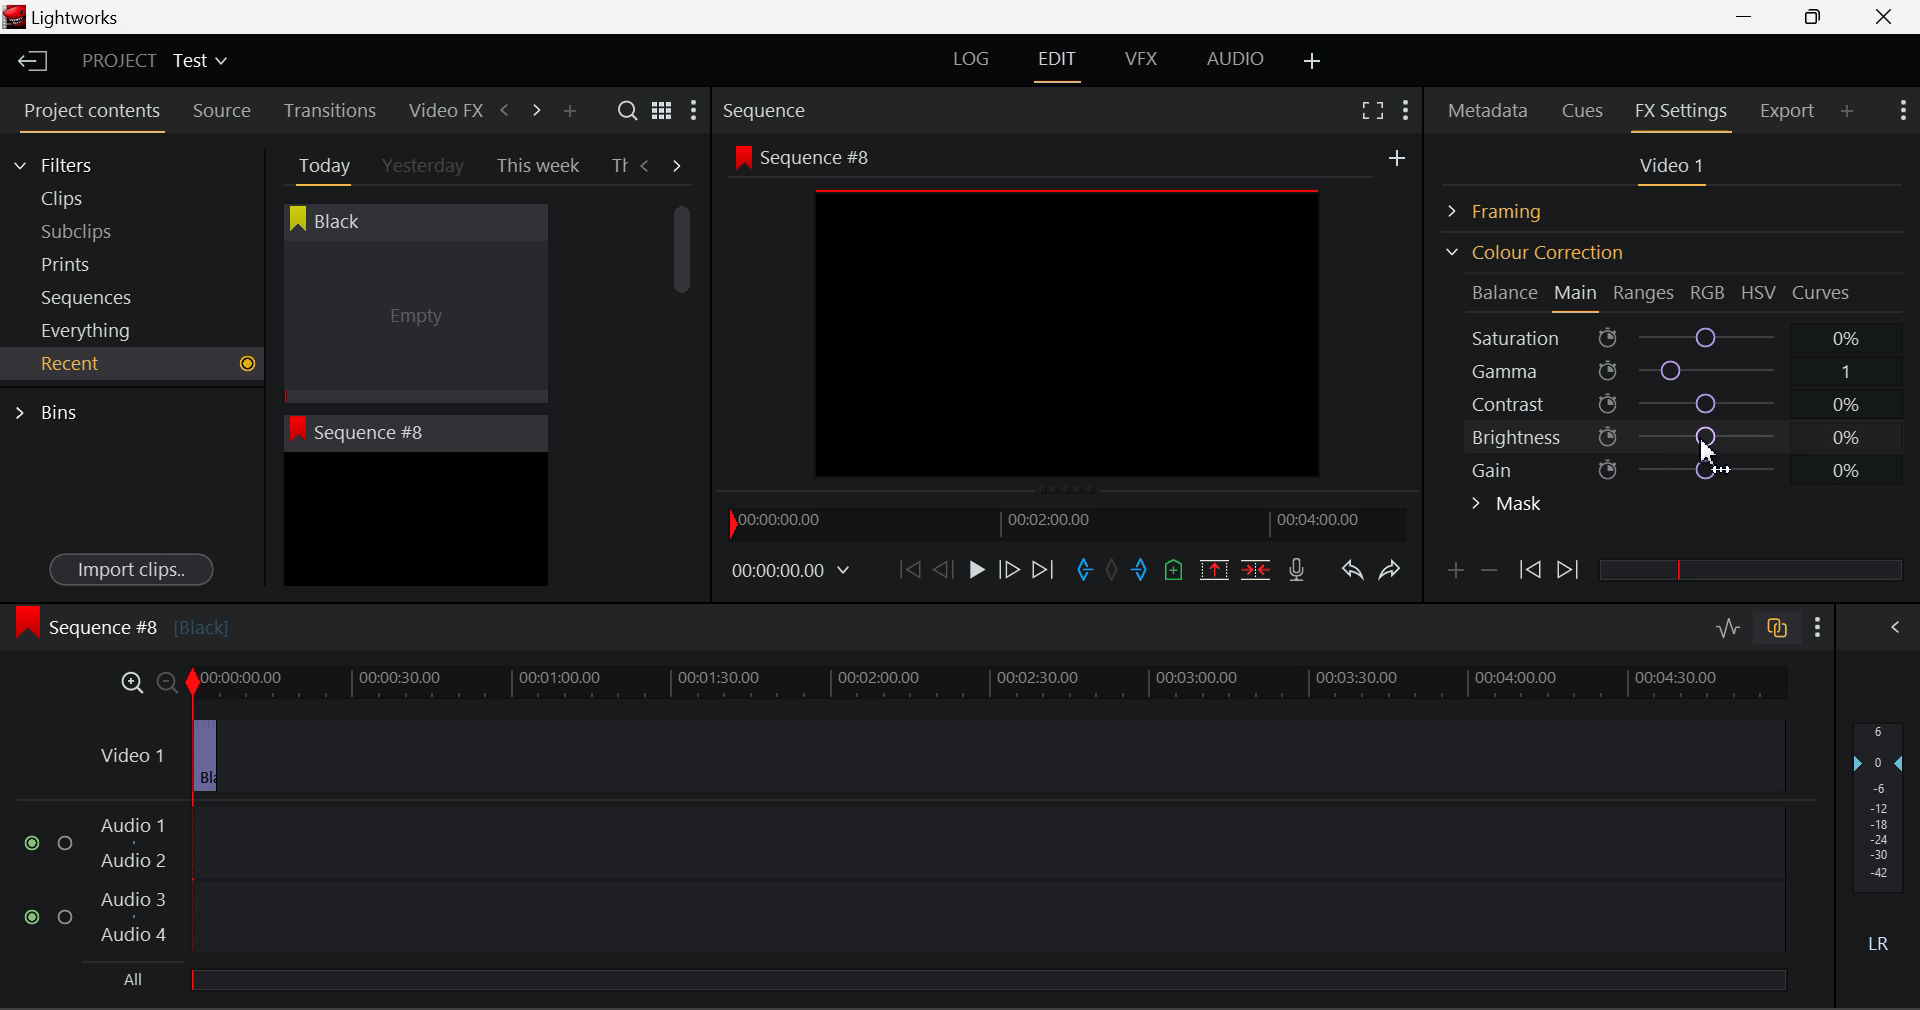 The height and width of the screenshot is (1010, 1920). What do you see at coordinates (1759, 292) in the screenshot?
I see `HSV` at bounding box center [1759, 292].